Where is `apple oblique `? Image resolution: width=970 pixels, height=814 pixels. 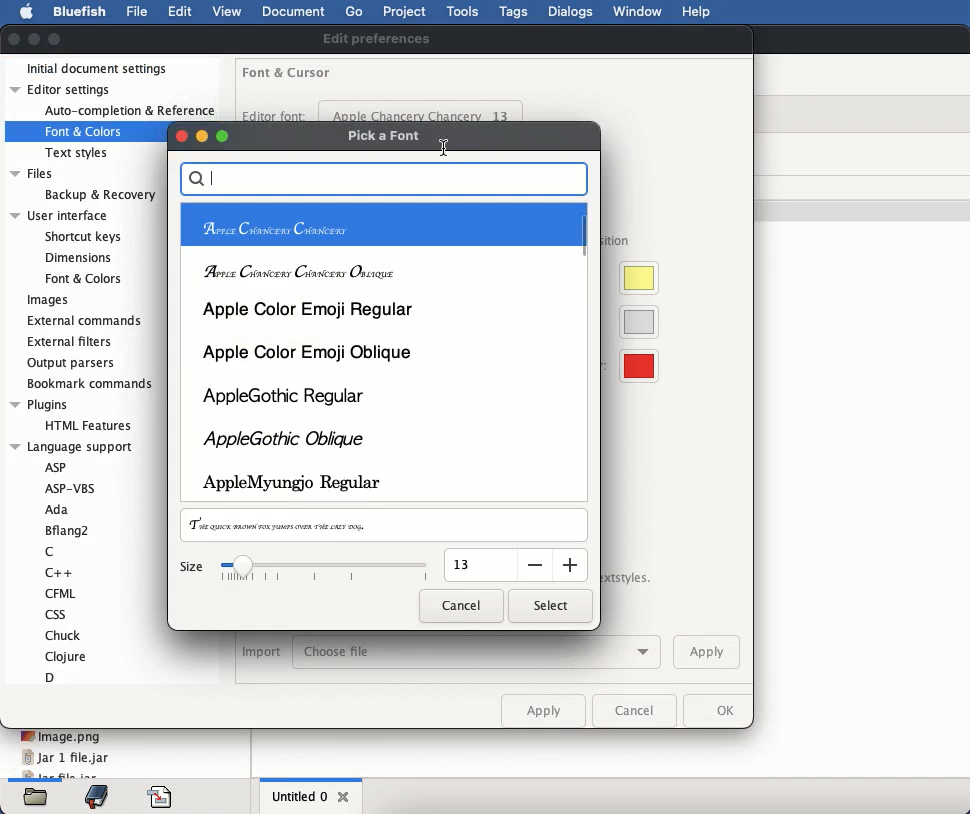
apple oblique  is located at coordinates (298, 271).